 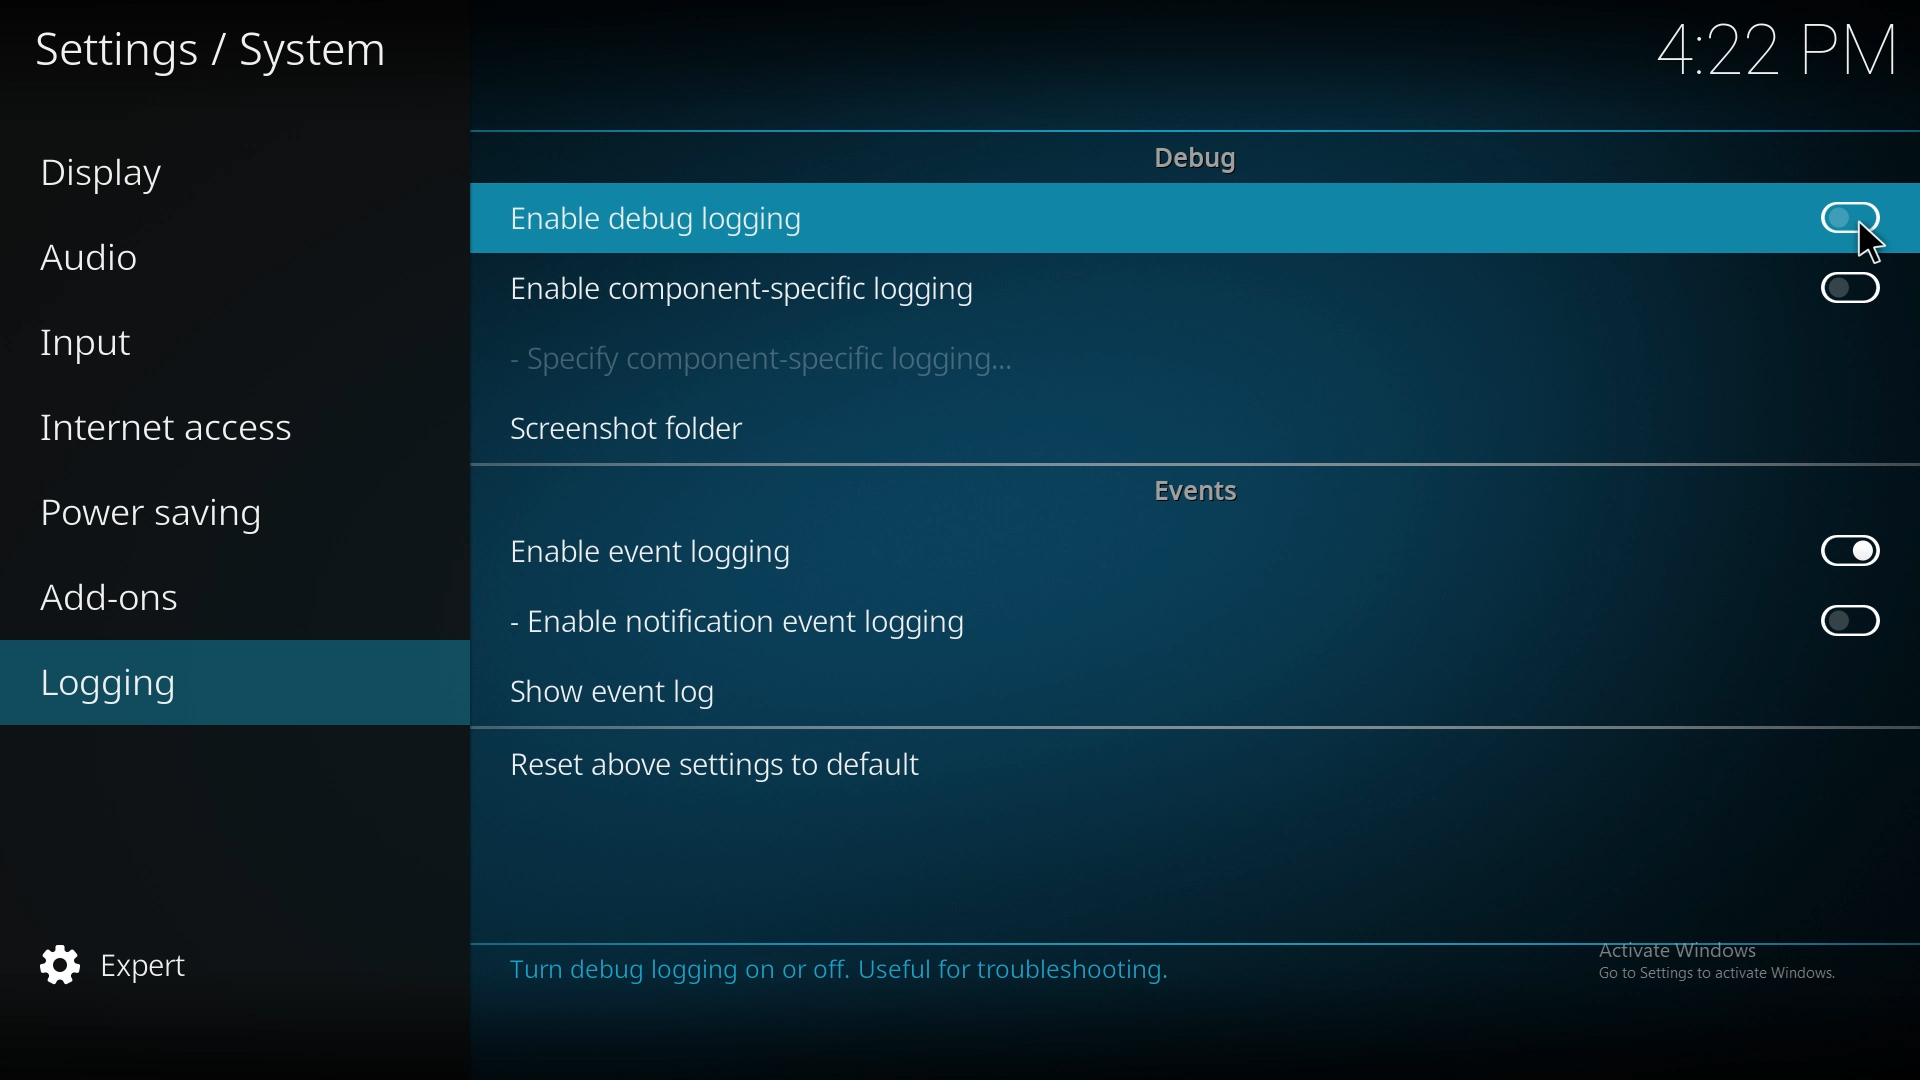 I want to click on off, so click(x=1851, y=621).